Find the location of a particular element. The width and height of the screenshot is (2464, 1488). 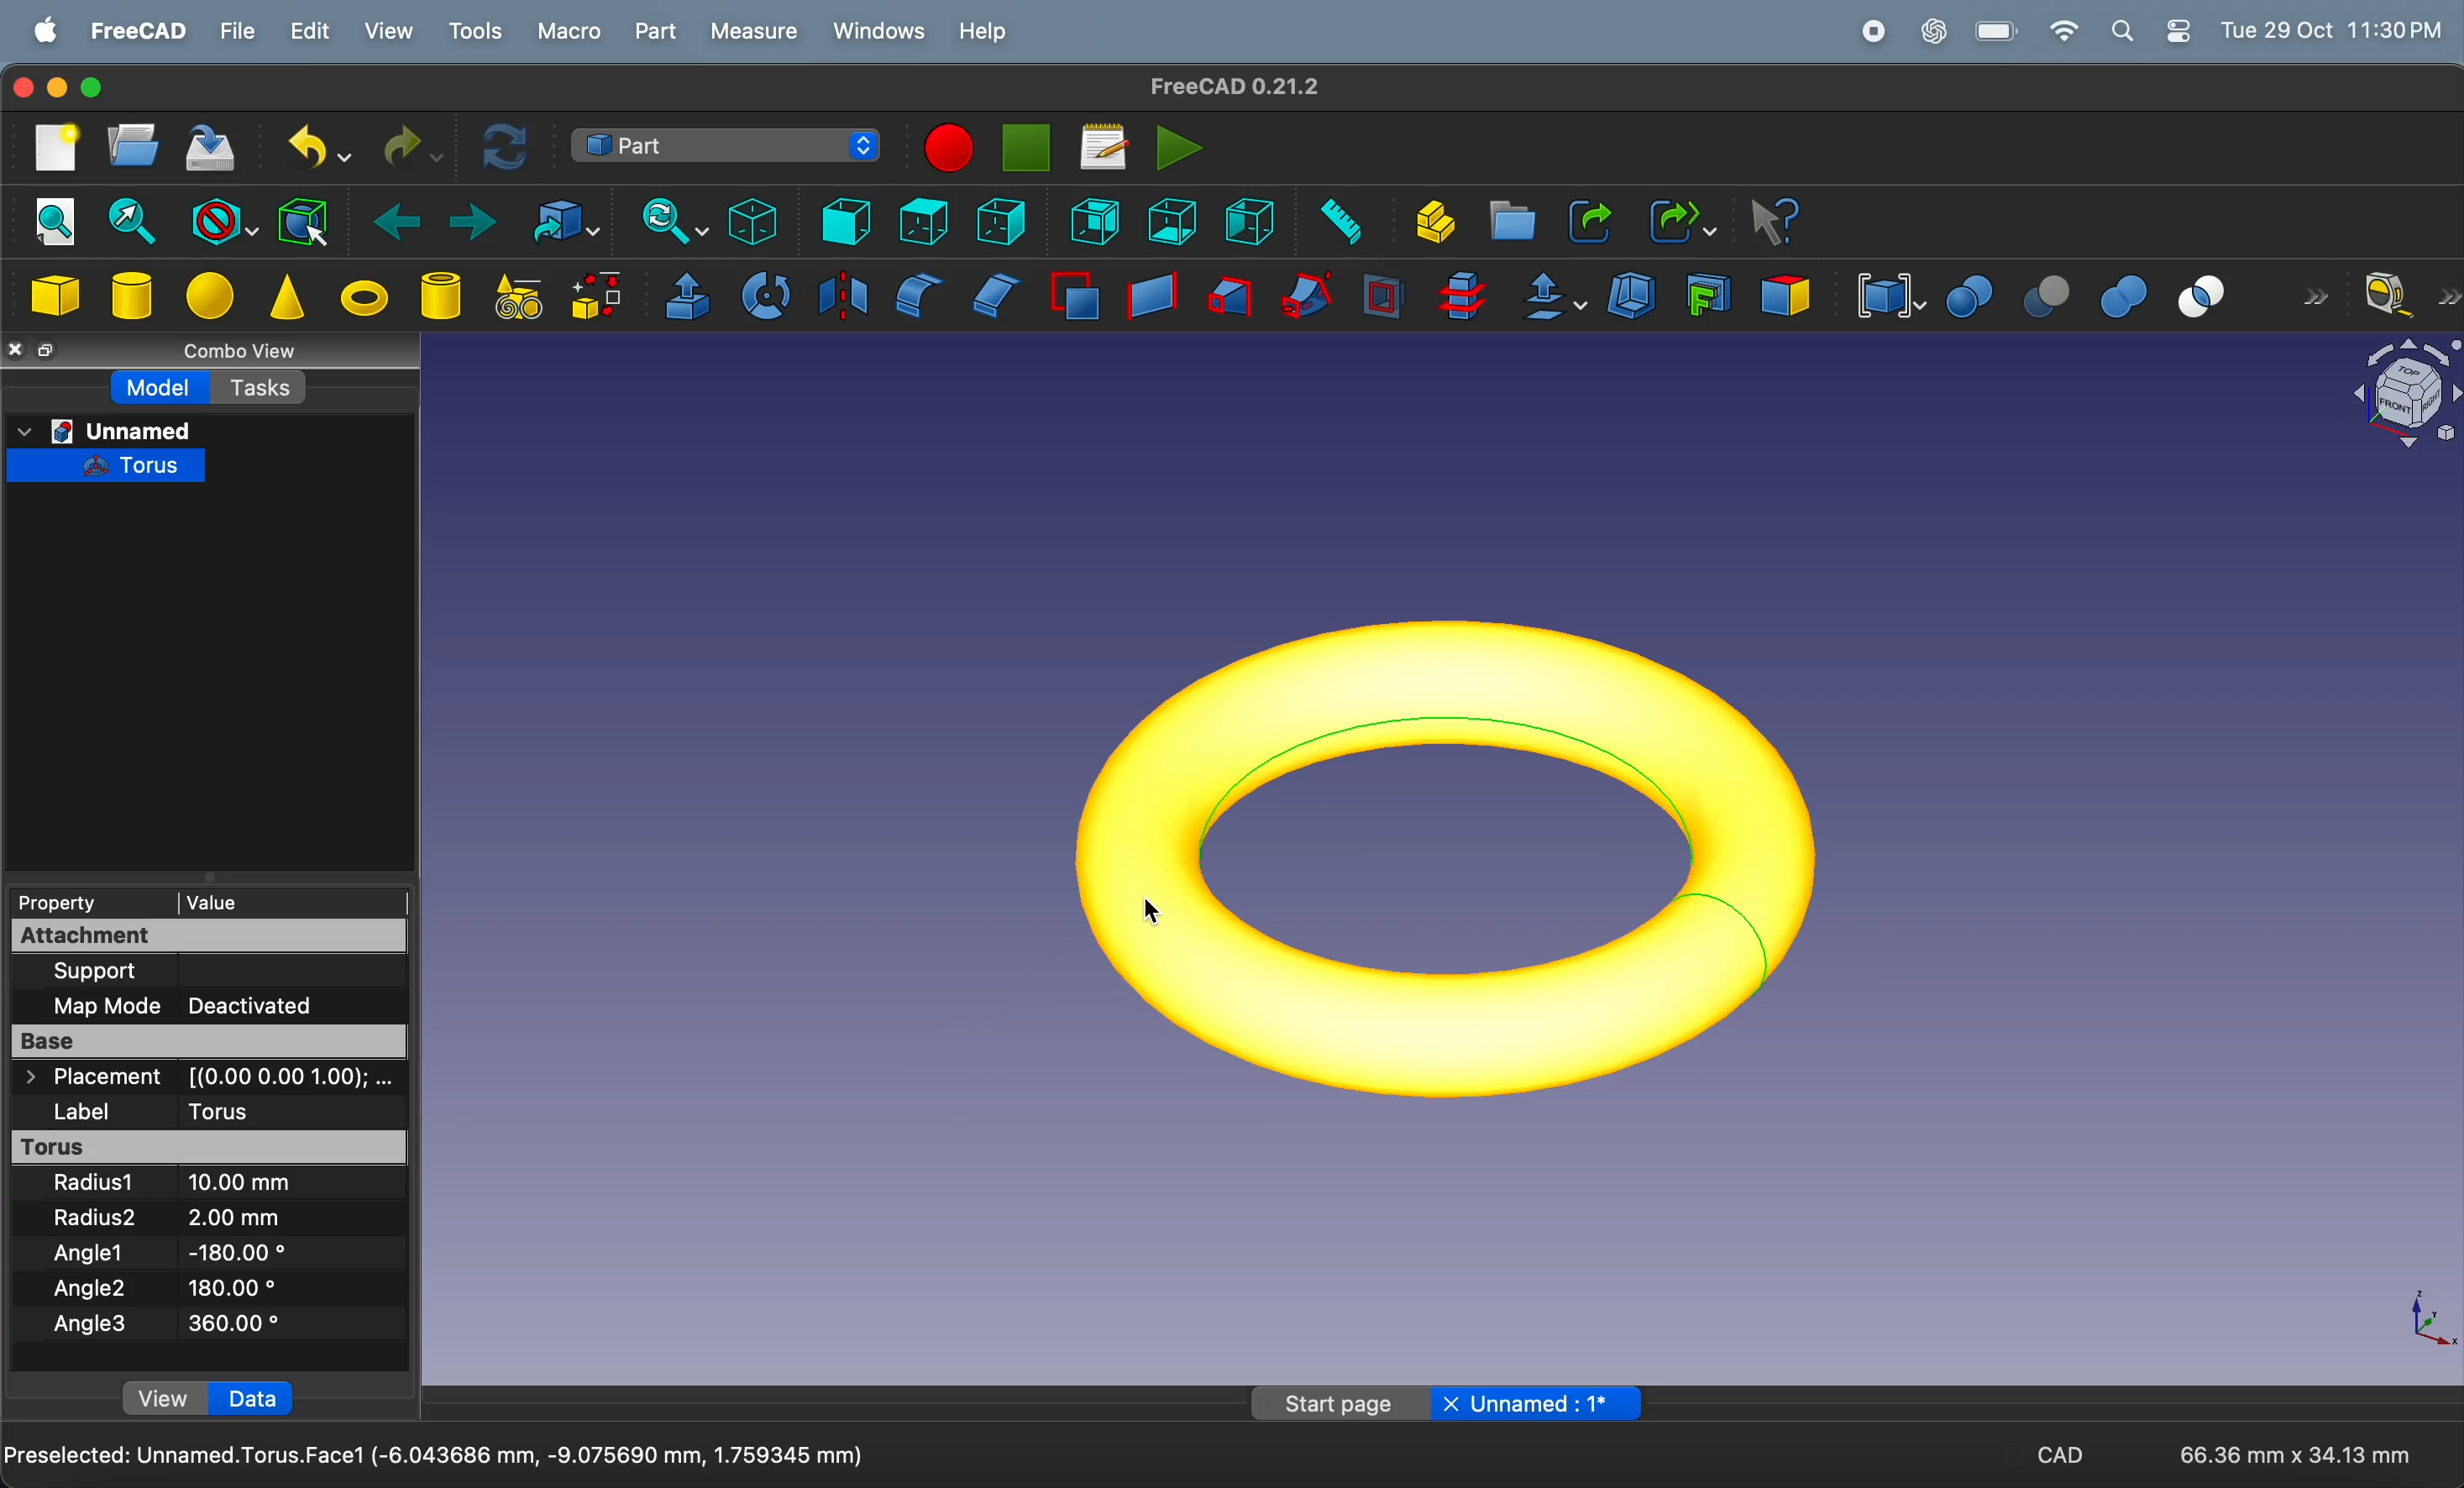

sweep is located at coordinates (1306, 293).